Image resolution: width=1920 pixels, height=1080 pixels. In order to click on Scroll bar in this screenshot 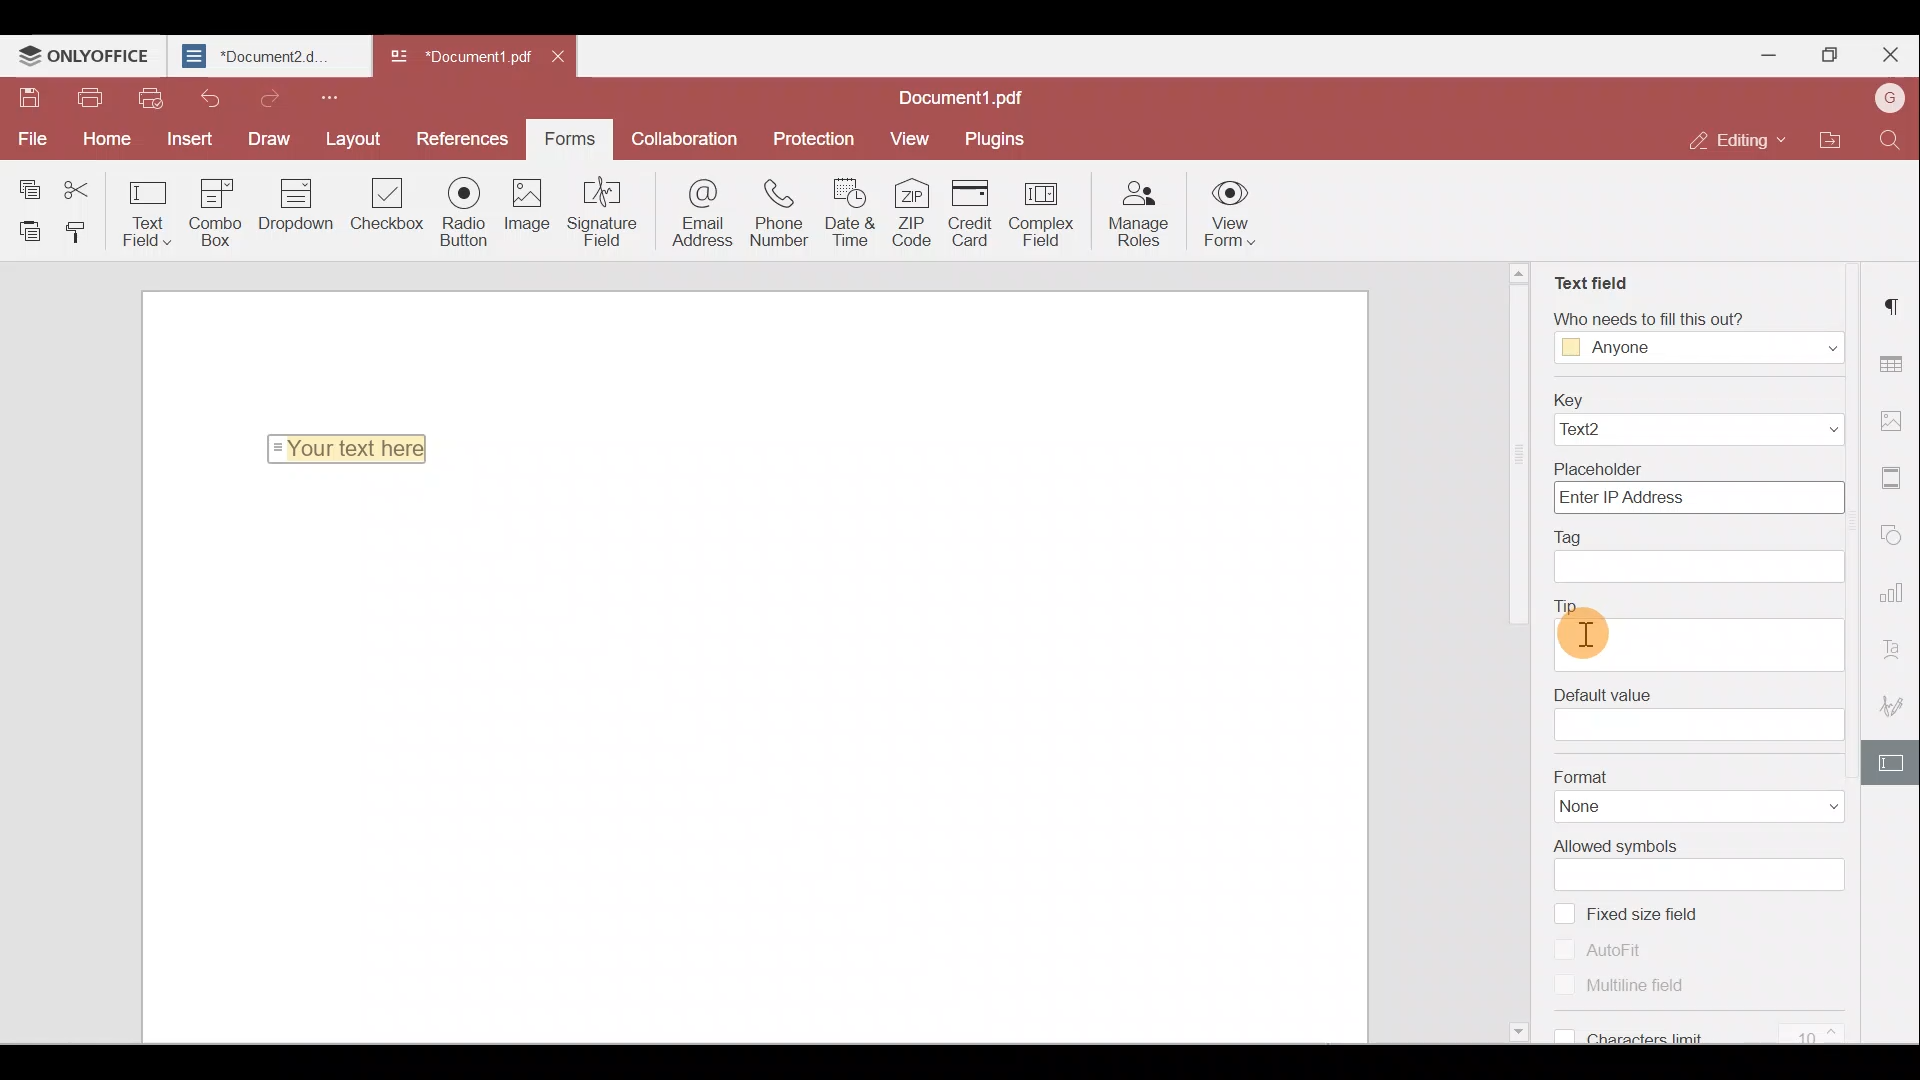, I will do `click(1518, 657)`.